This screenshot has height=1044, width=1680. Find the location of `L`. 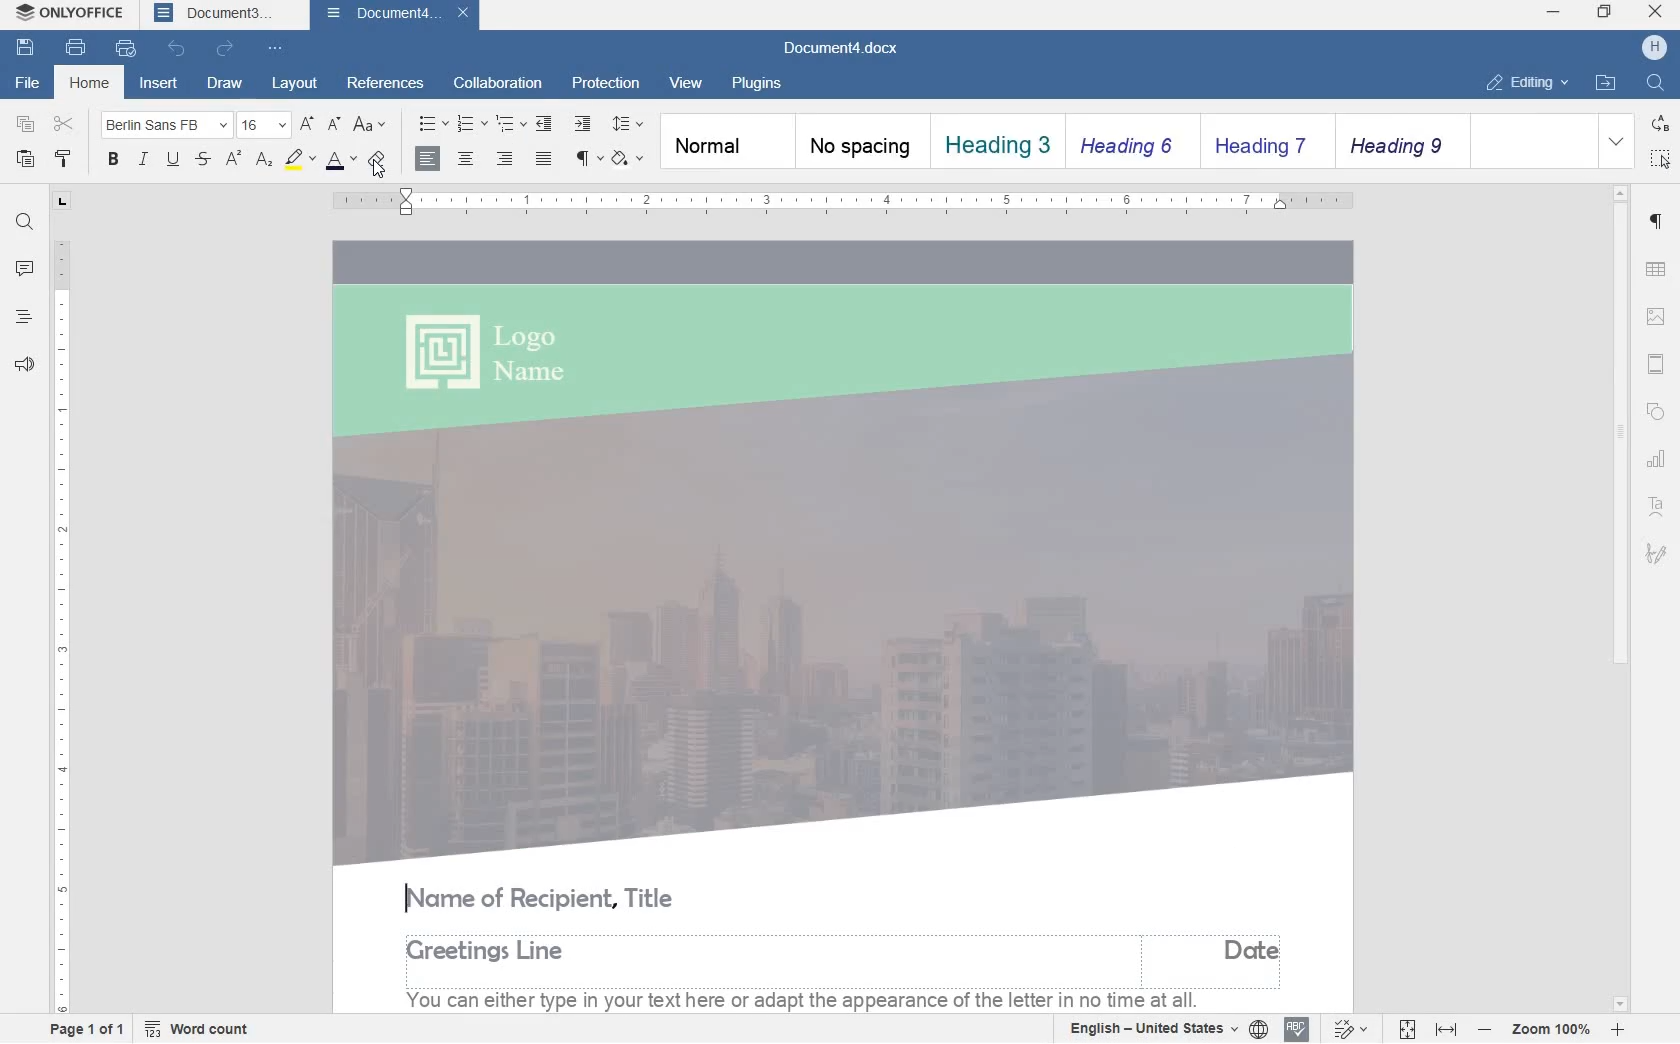

L is located at coordinates (60, 202).